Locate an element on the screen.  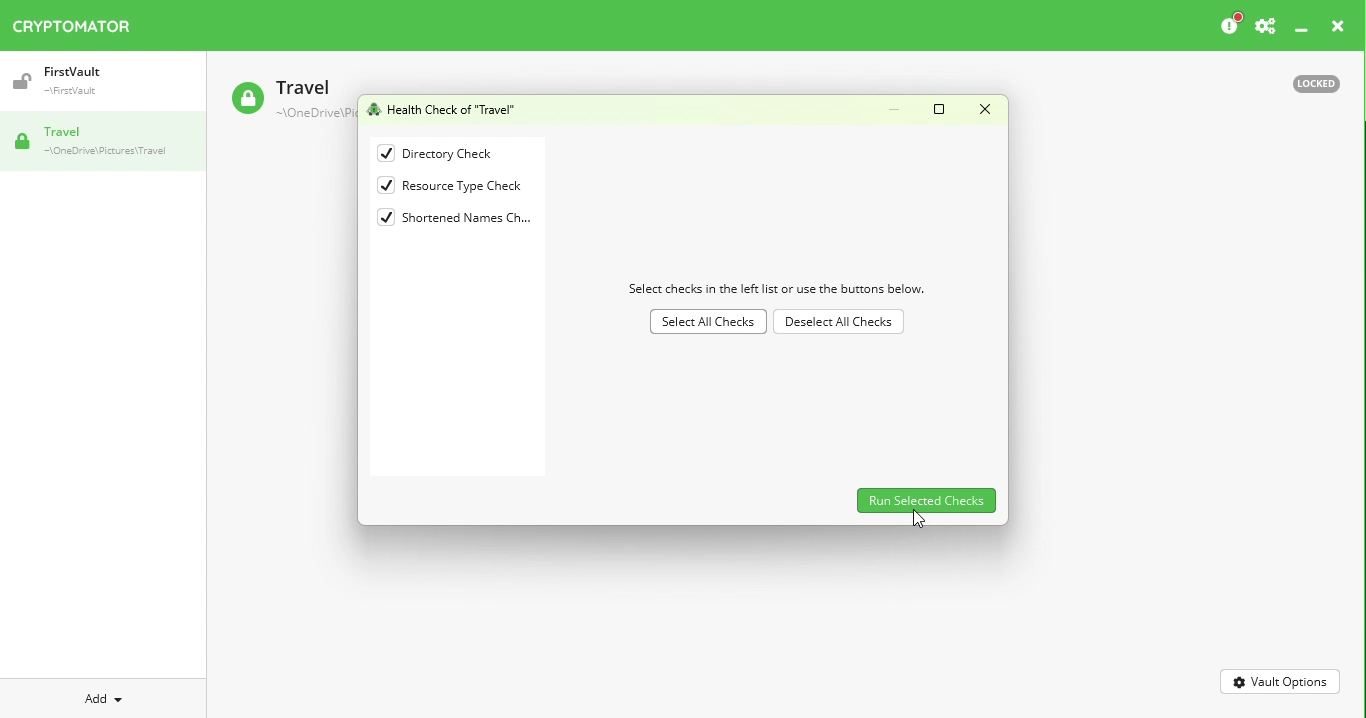
Vault is located at coordinates (68, 79).